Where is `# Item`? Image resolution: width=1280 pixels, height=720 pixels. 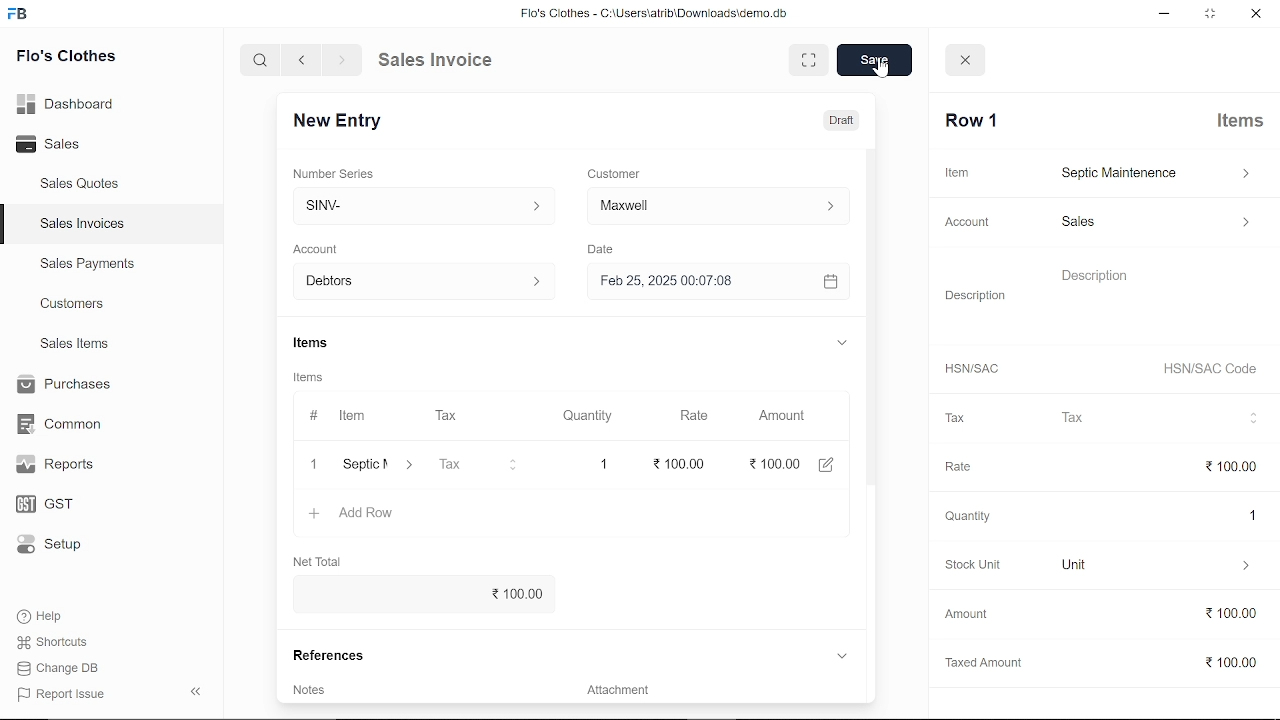
# Item is located at coordinates (337, 417).